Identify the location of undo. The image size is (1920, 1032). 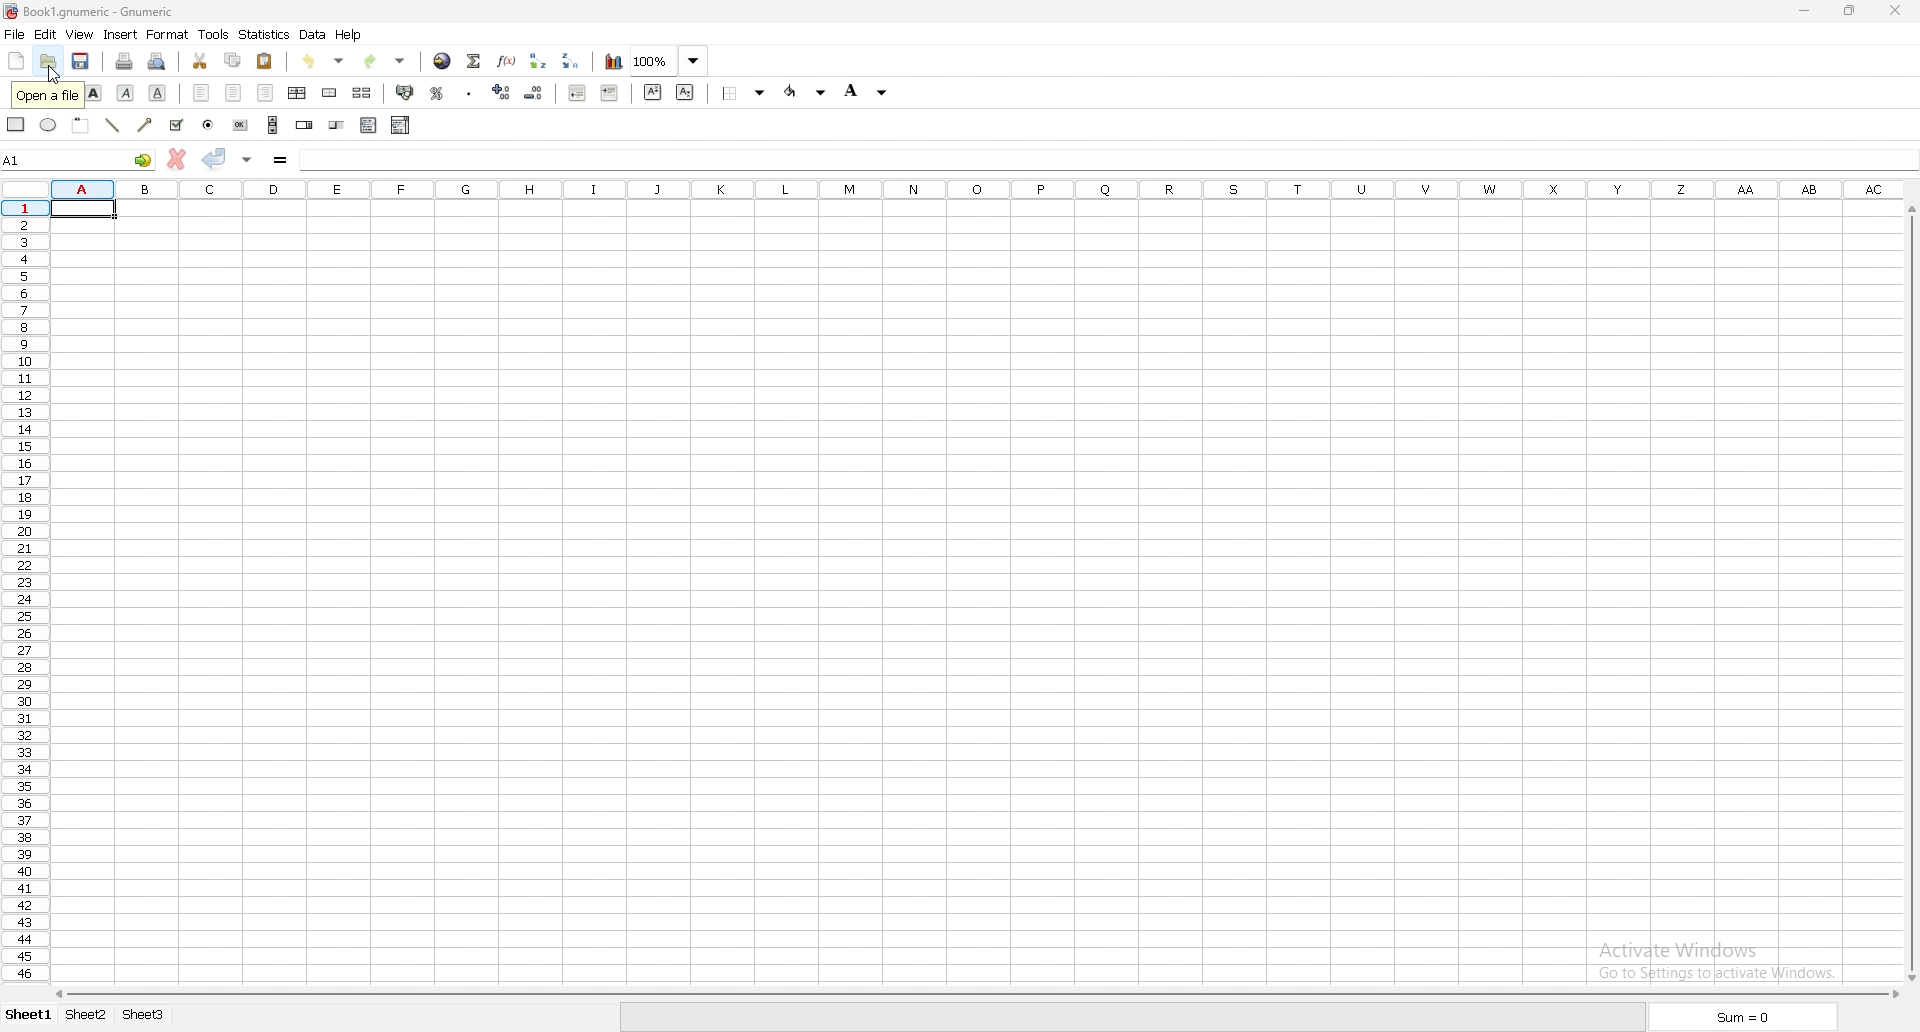
(327, 62).